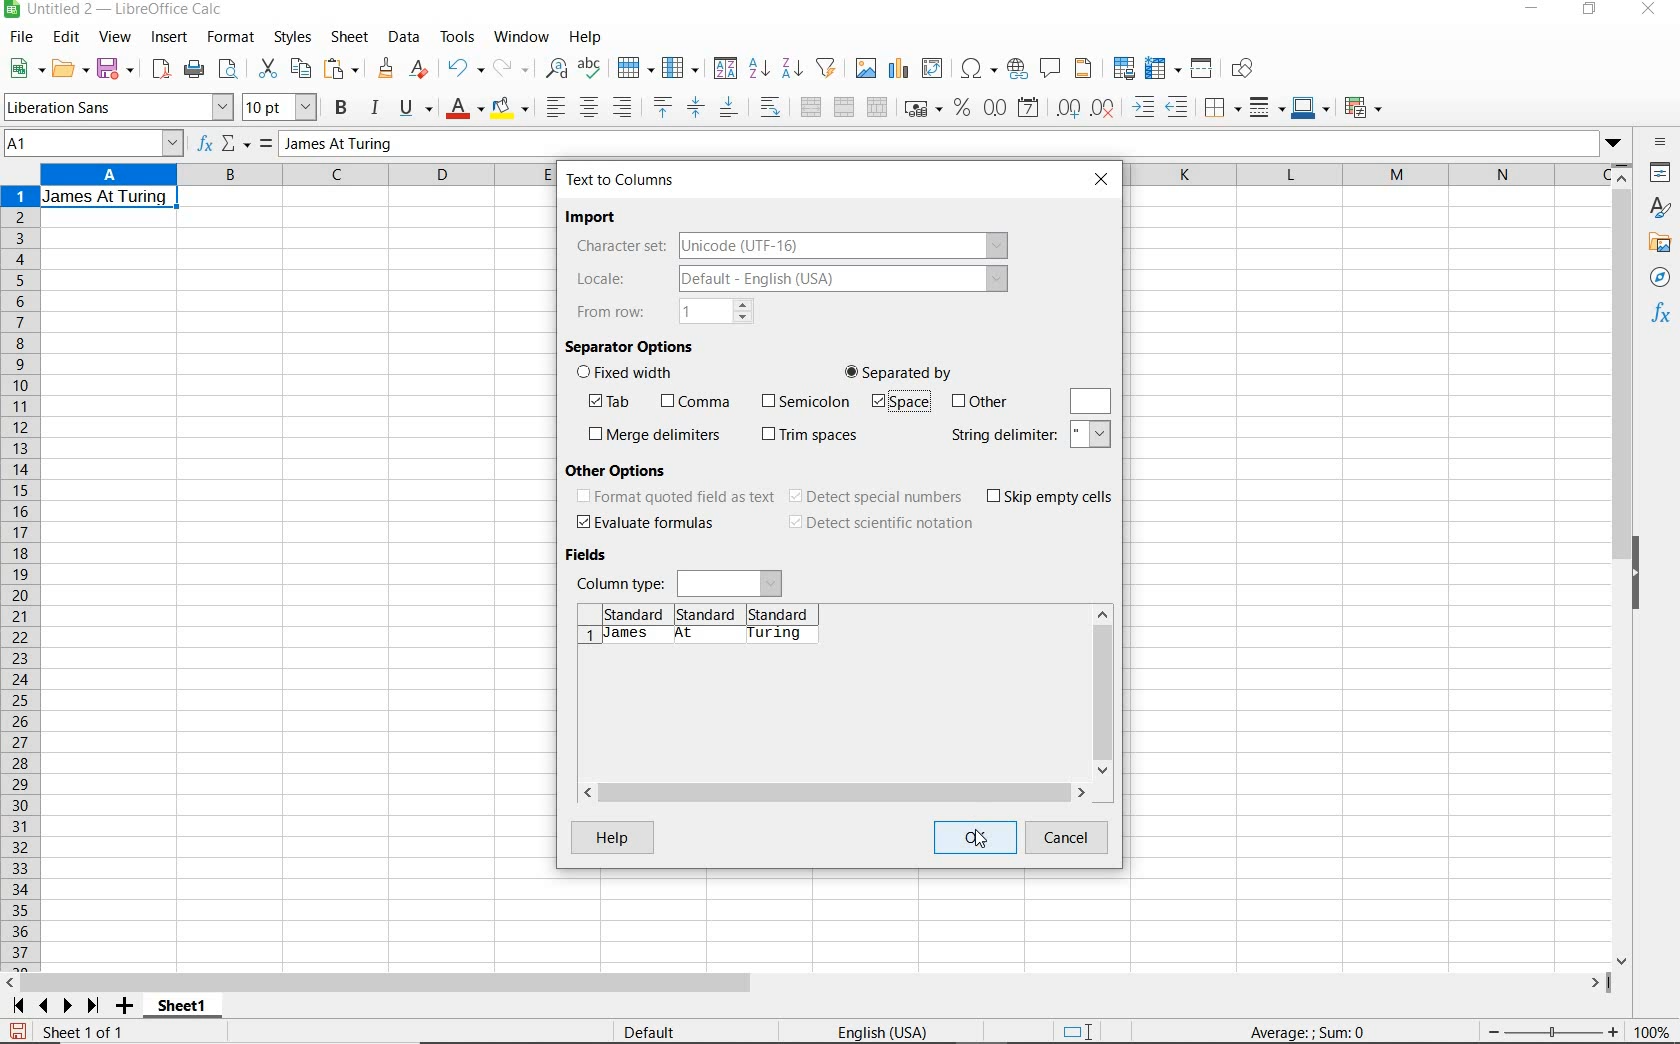 Image resolution: width=1680 pixels, height=1044 pixels. What do you see at coordinates (1052, 69) in the screenshot?
I see `insert comment` at bounding box center [1052, 69].